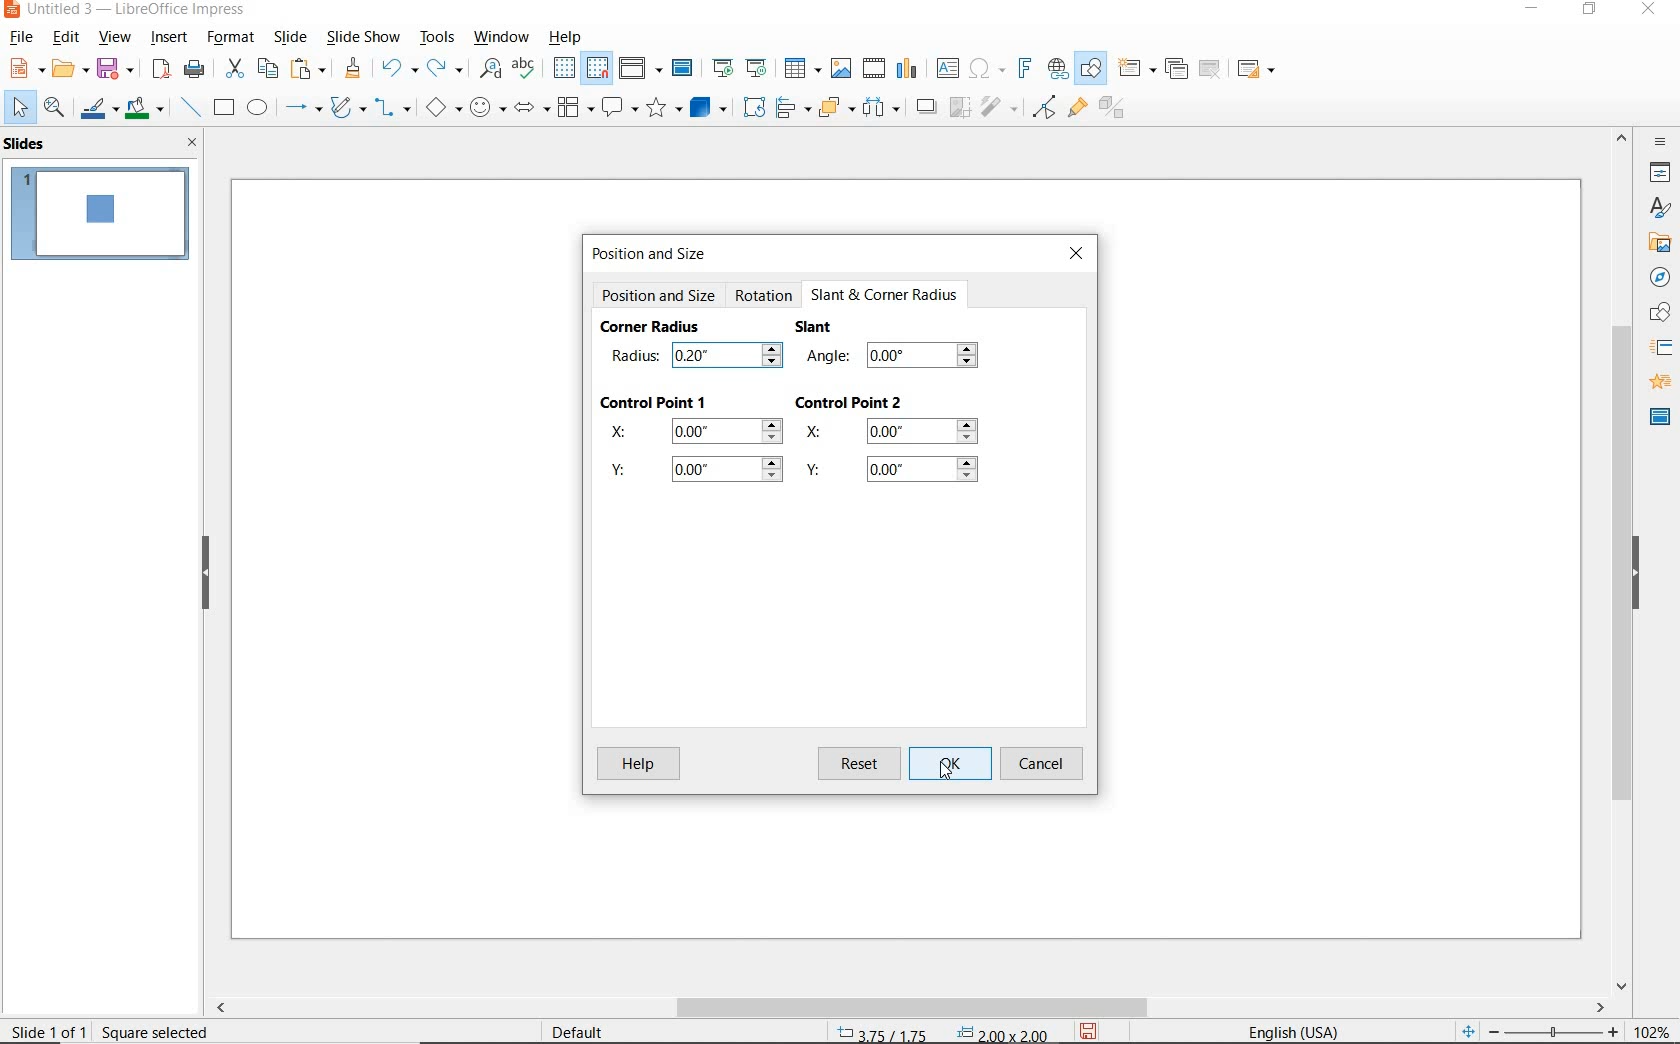 This screenshot has width=1680, height=1044. I want to click on hide, so click(1636, 574).